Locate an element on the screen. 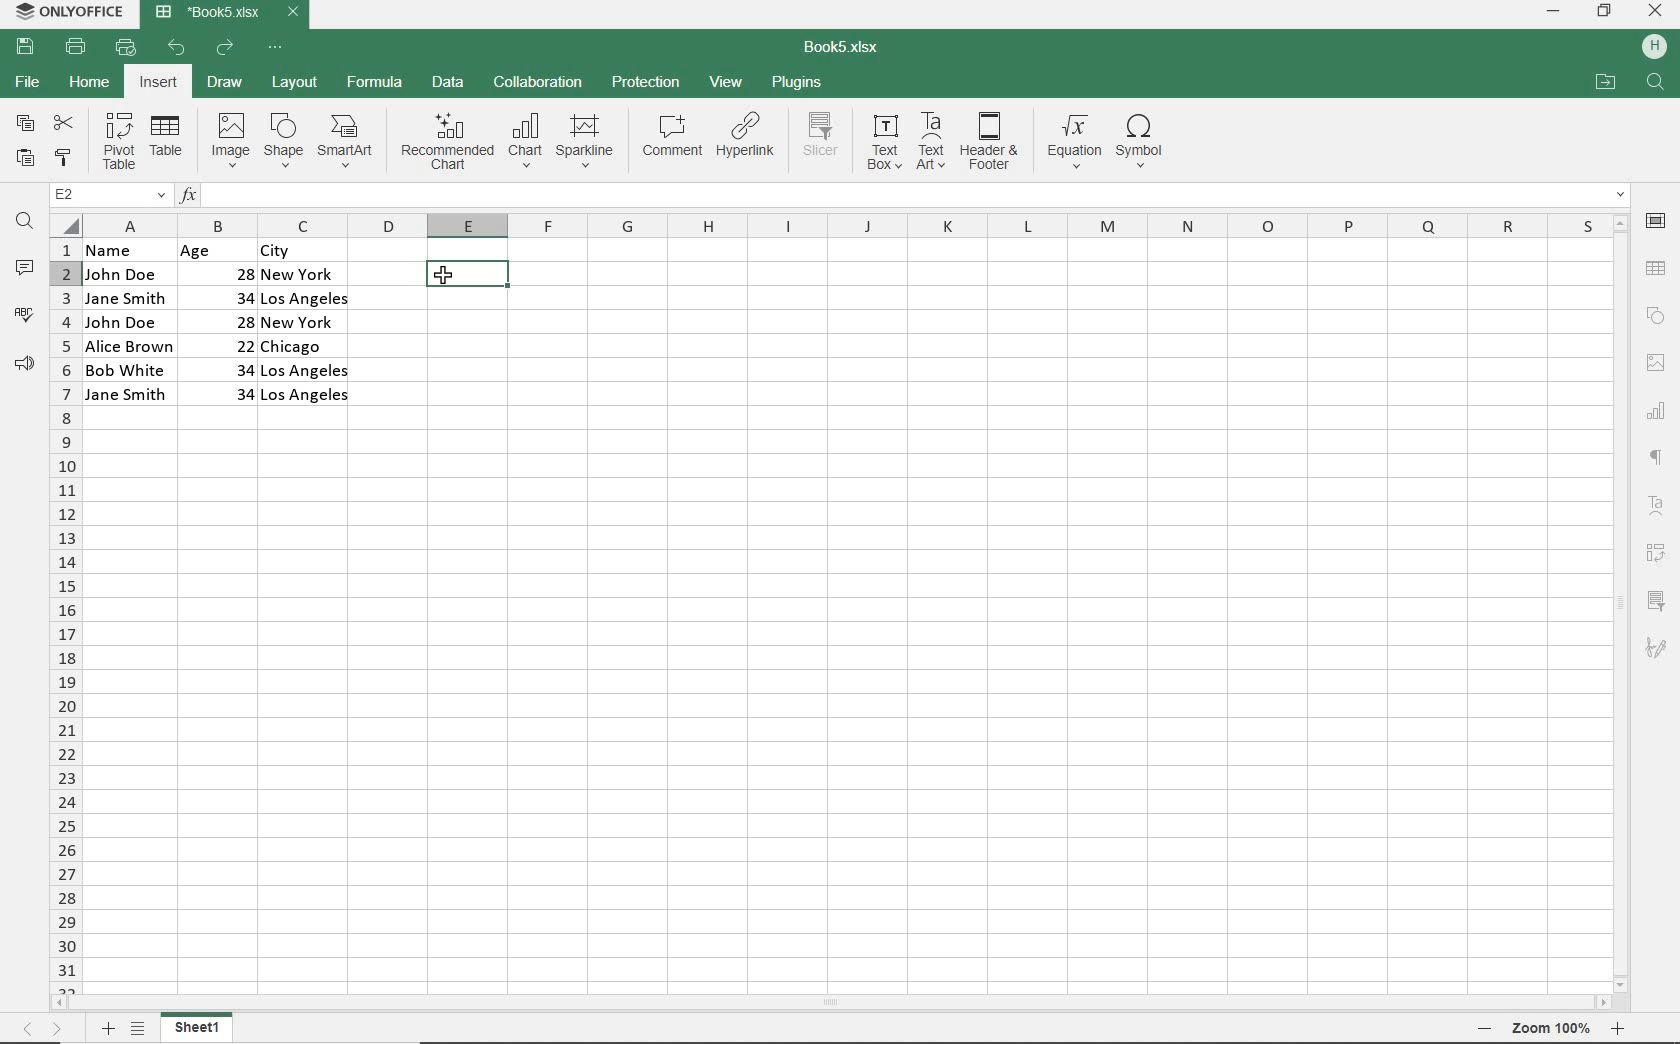 The image size is (1680, 1044). PLUGINS is located at coordinates (795, 81).